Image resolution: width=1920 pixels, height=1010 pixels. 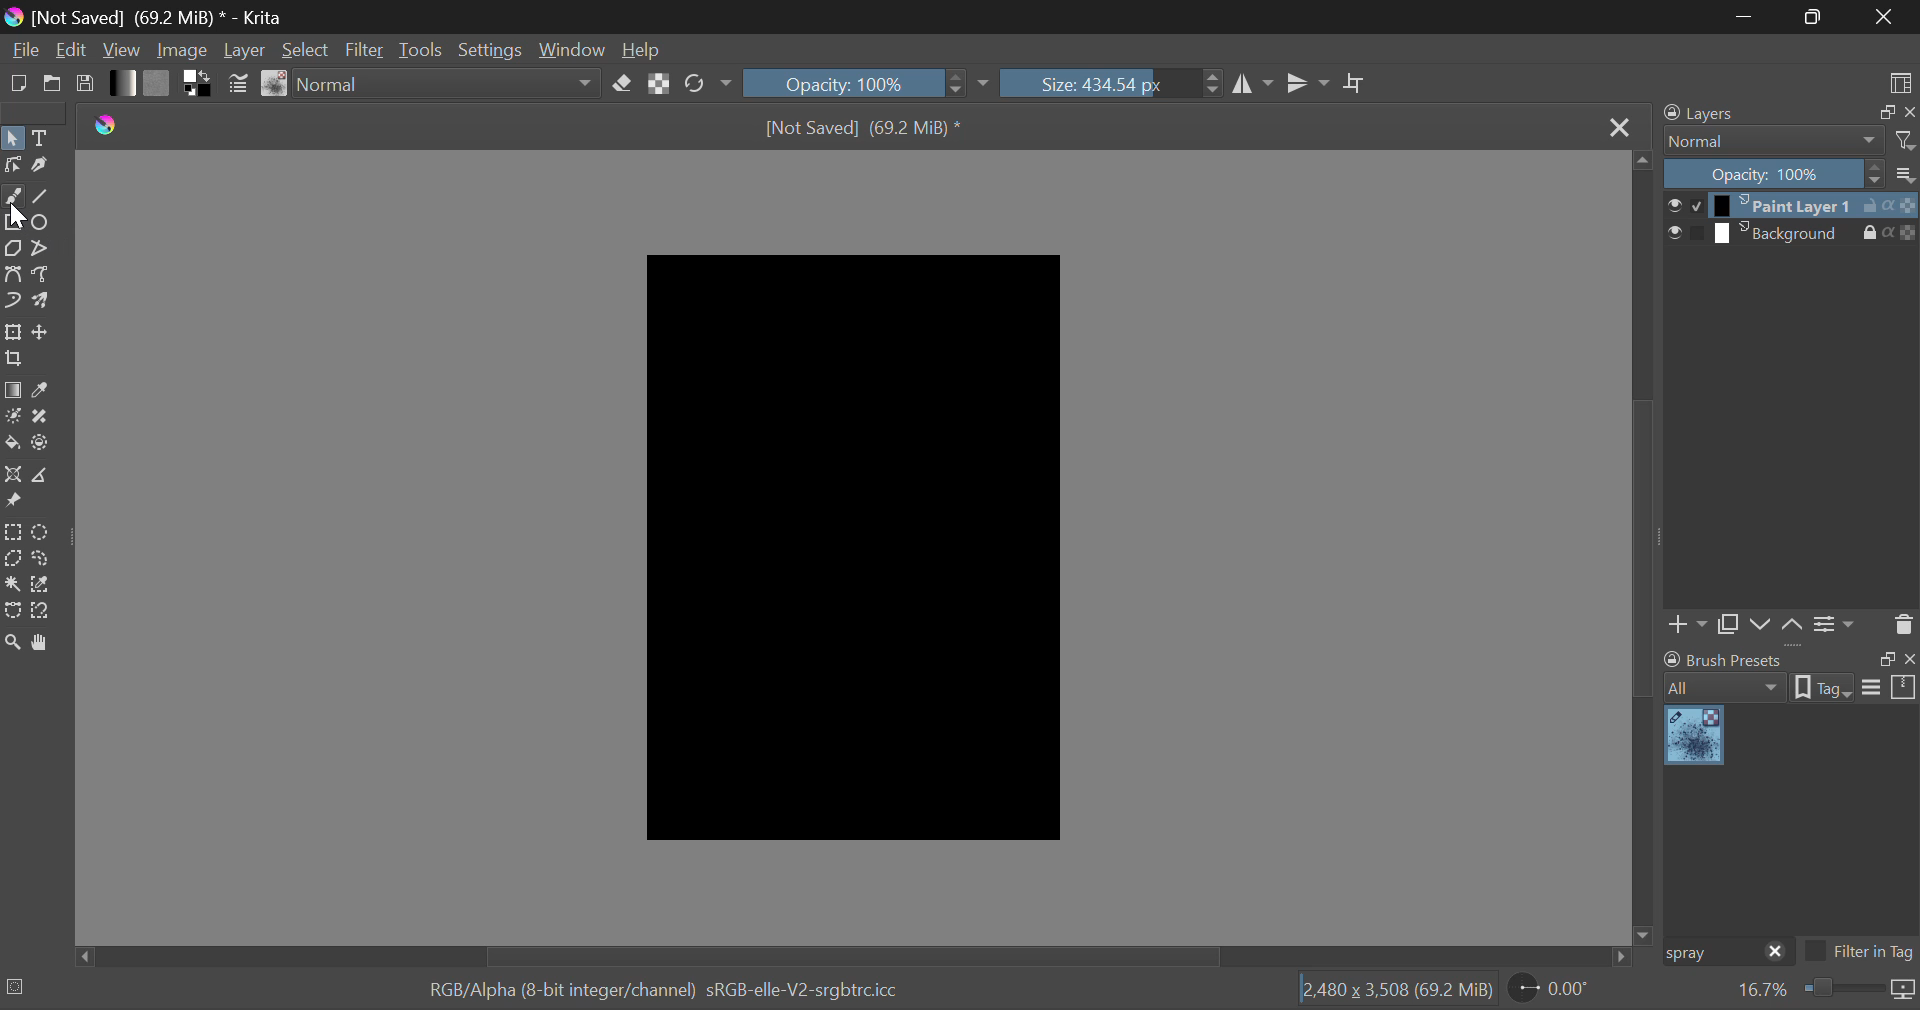 What do you see at coordinates (1785, 207) in the screenshot?
I see `layer 1` at bounding box center [1785, 207].